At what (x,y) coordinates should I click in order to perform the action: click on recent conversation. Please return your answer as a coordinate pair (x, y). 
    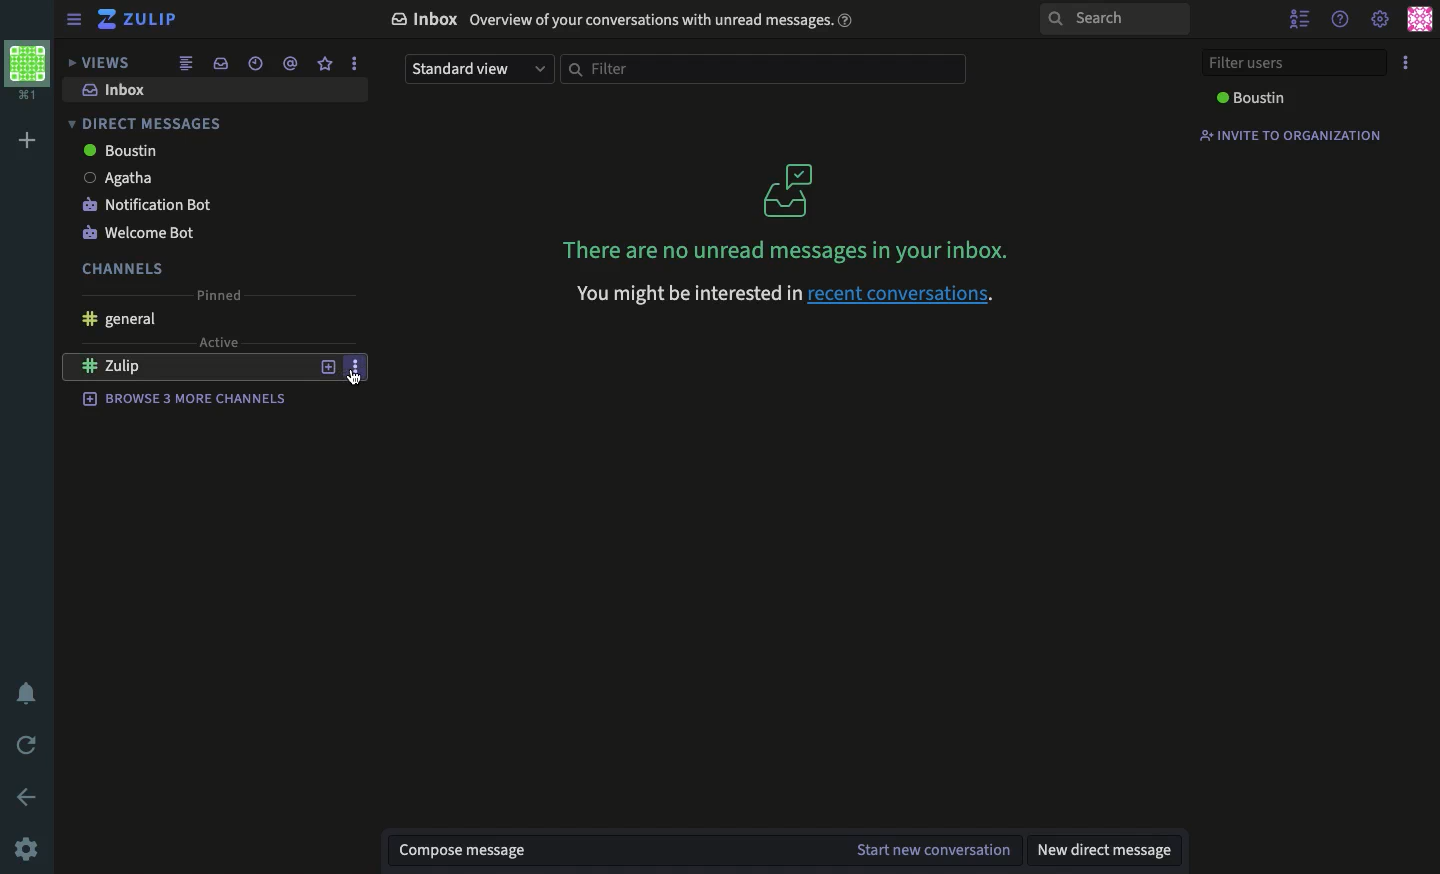
    Looking at the image, I should click on (259, 64).